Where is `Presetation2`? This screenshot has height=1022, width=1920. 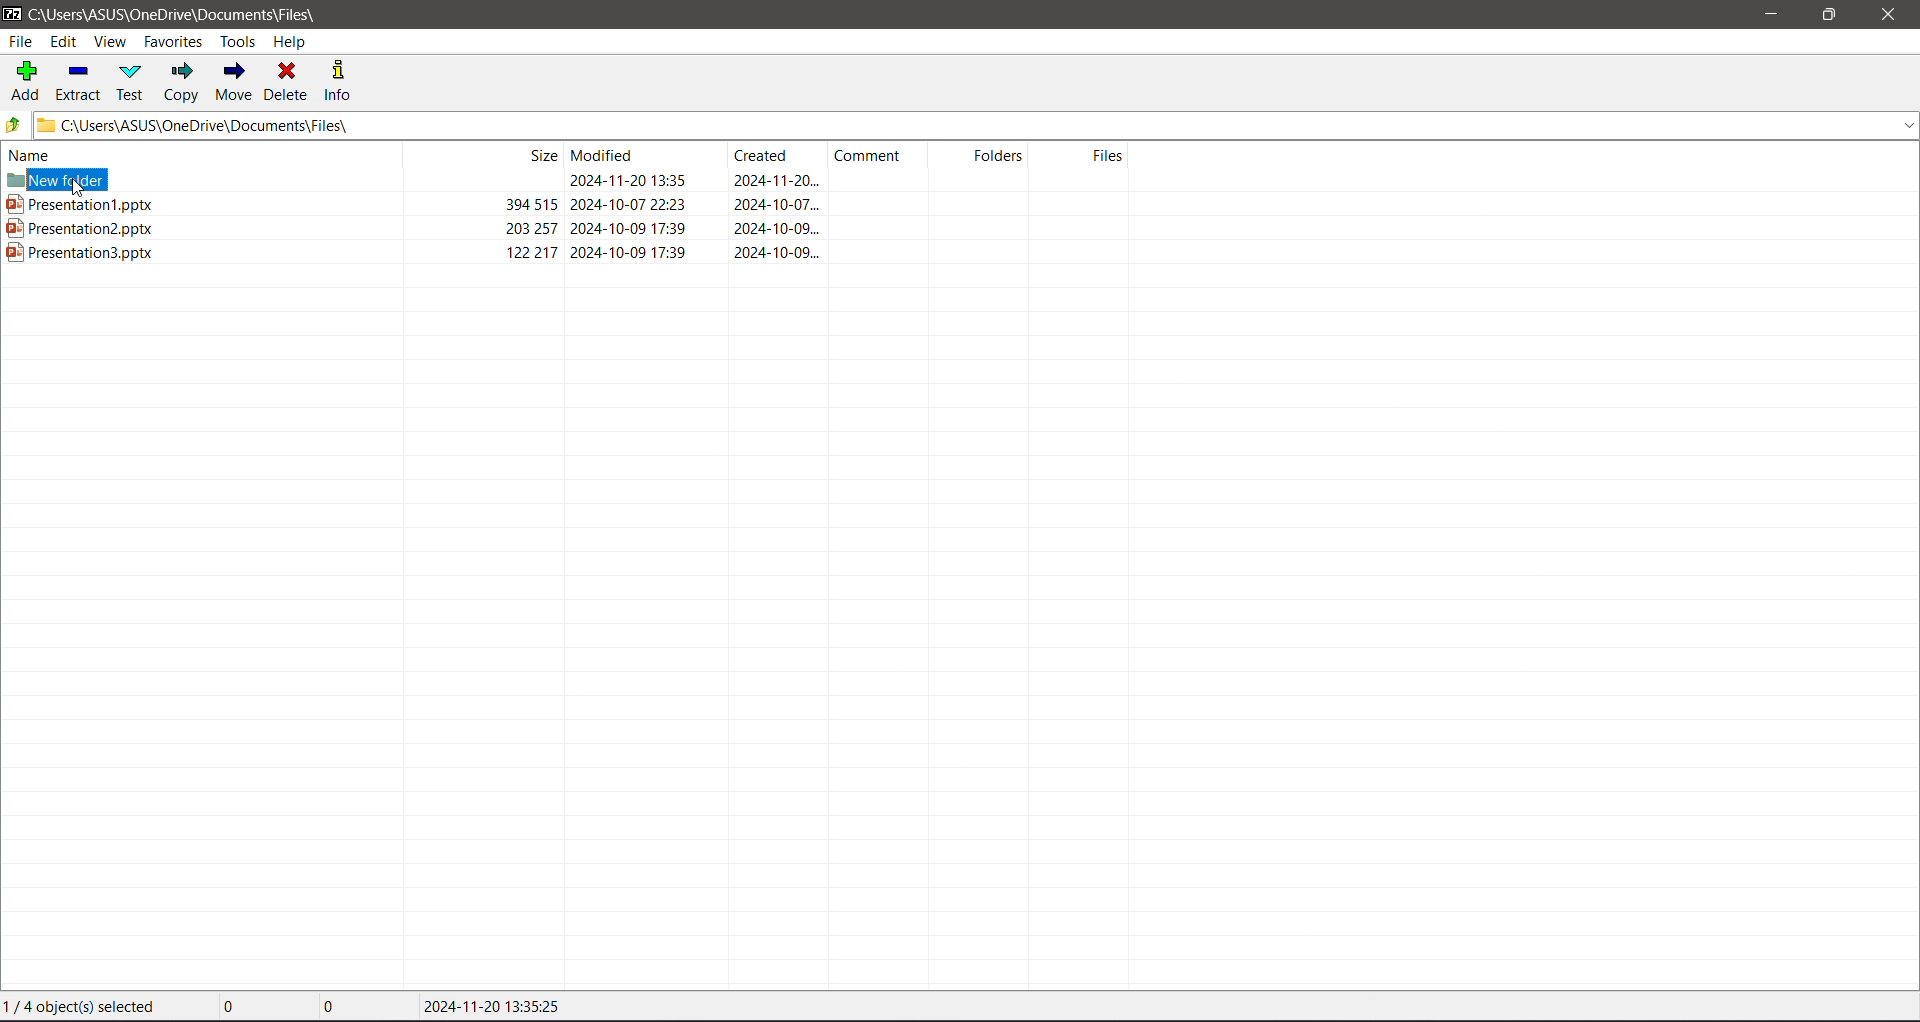 Presetation2 is located at coordinates (413, 230).